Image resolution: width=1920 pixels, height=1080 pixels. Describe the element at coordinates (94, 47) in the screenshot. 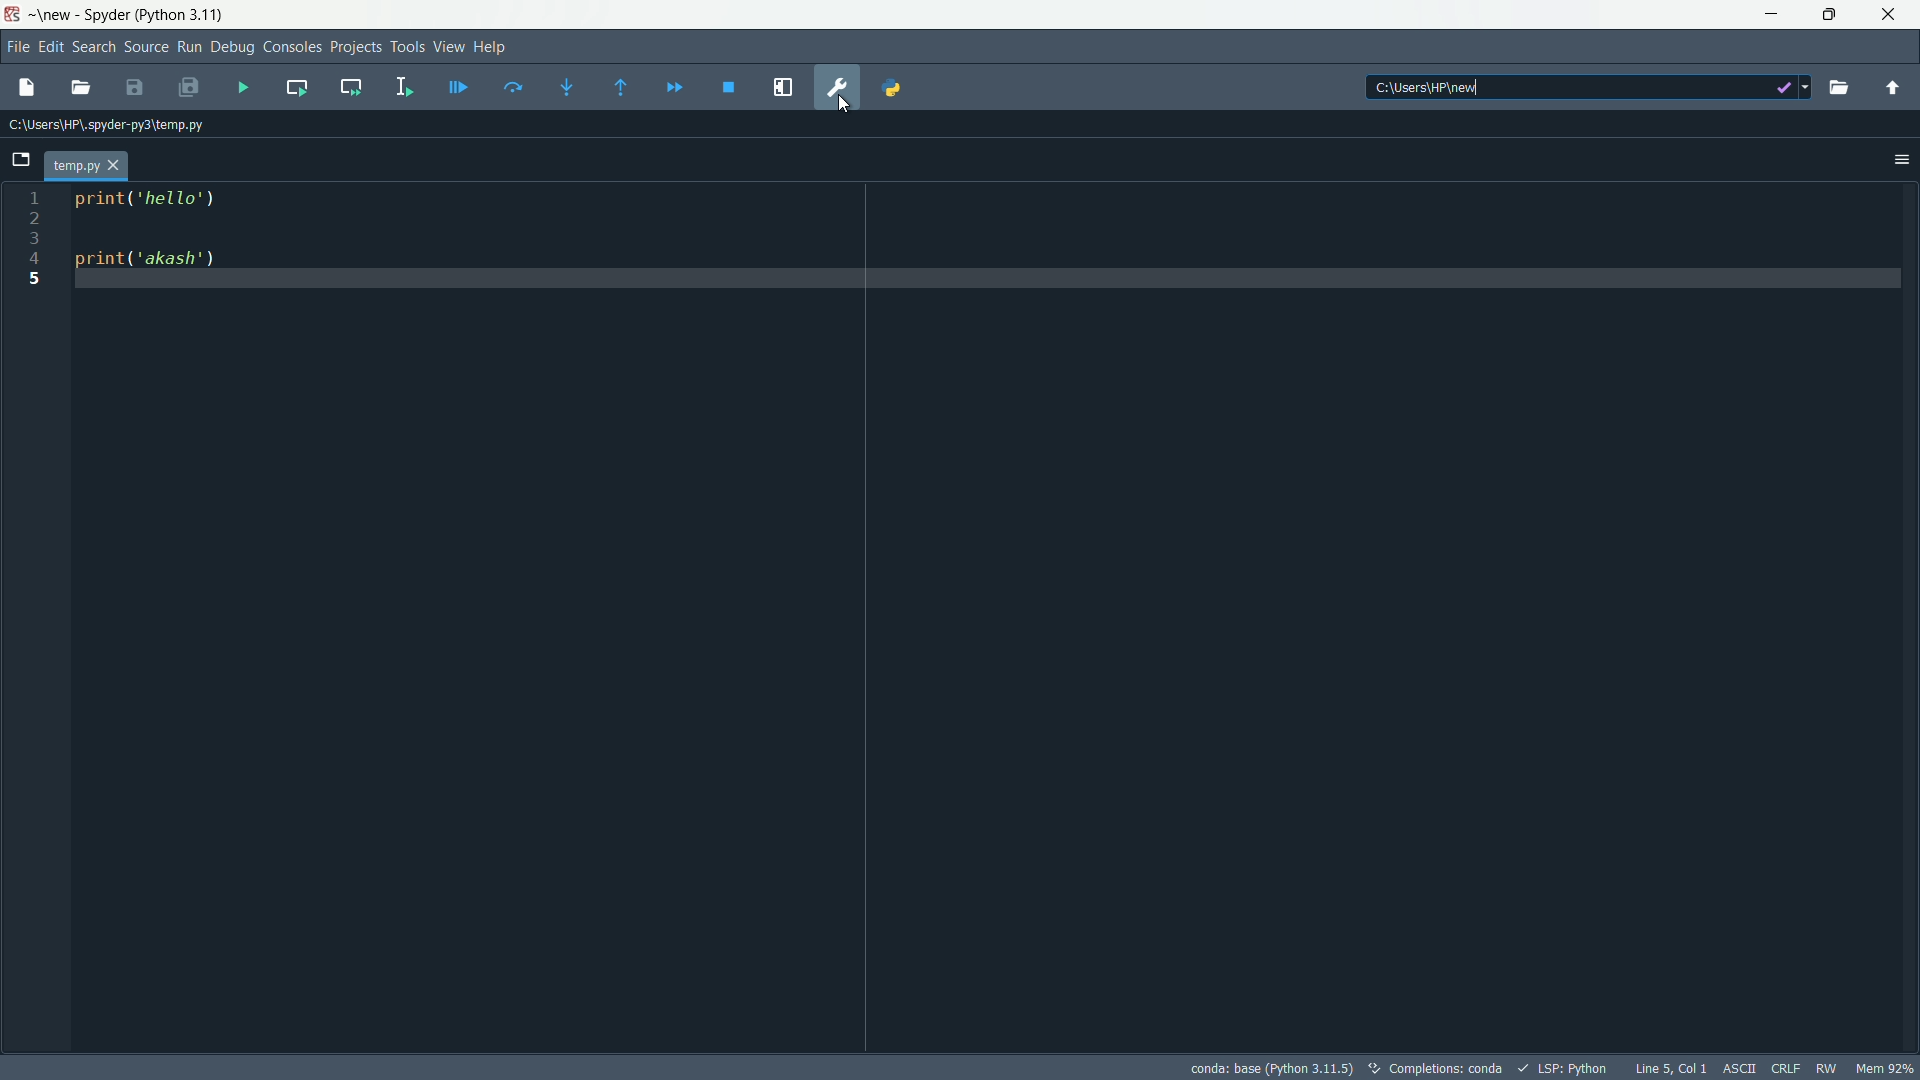

I see `search menu` at that location.